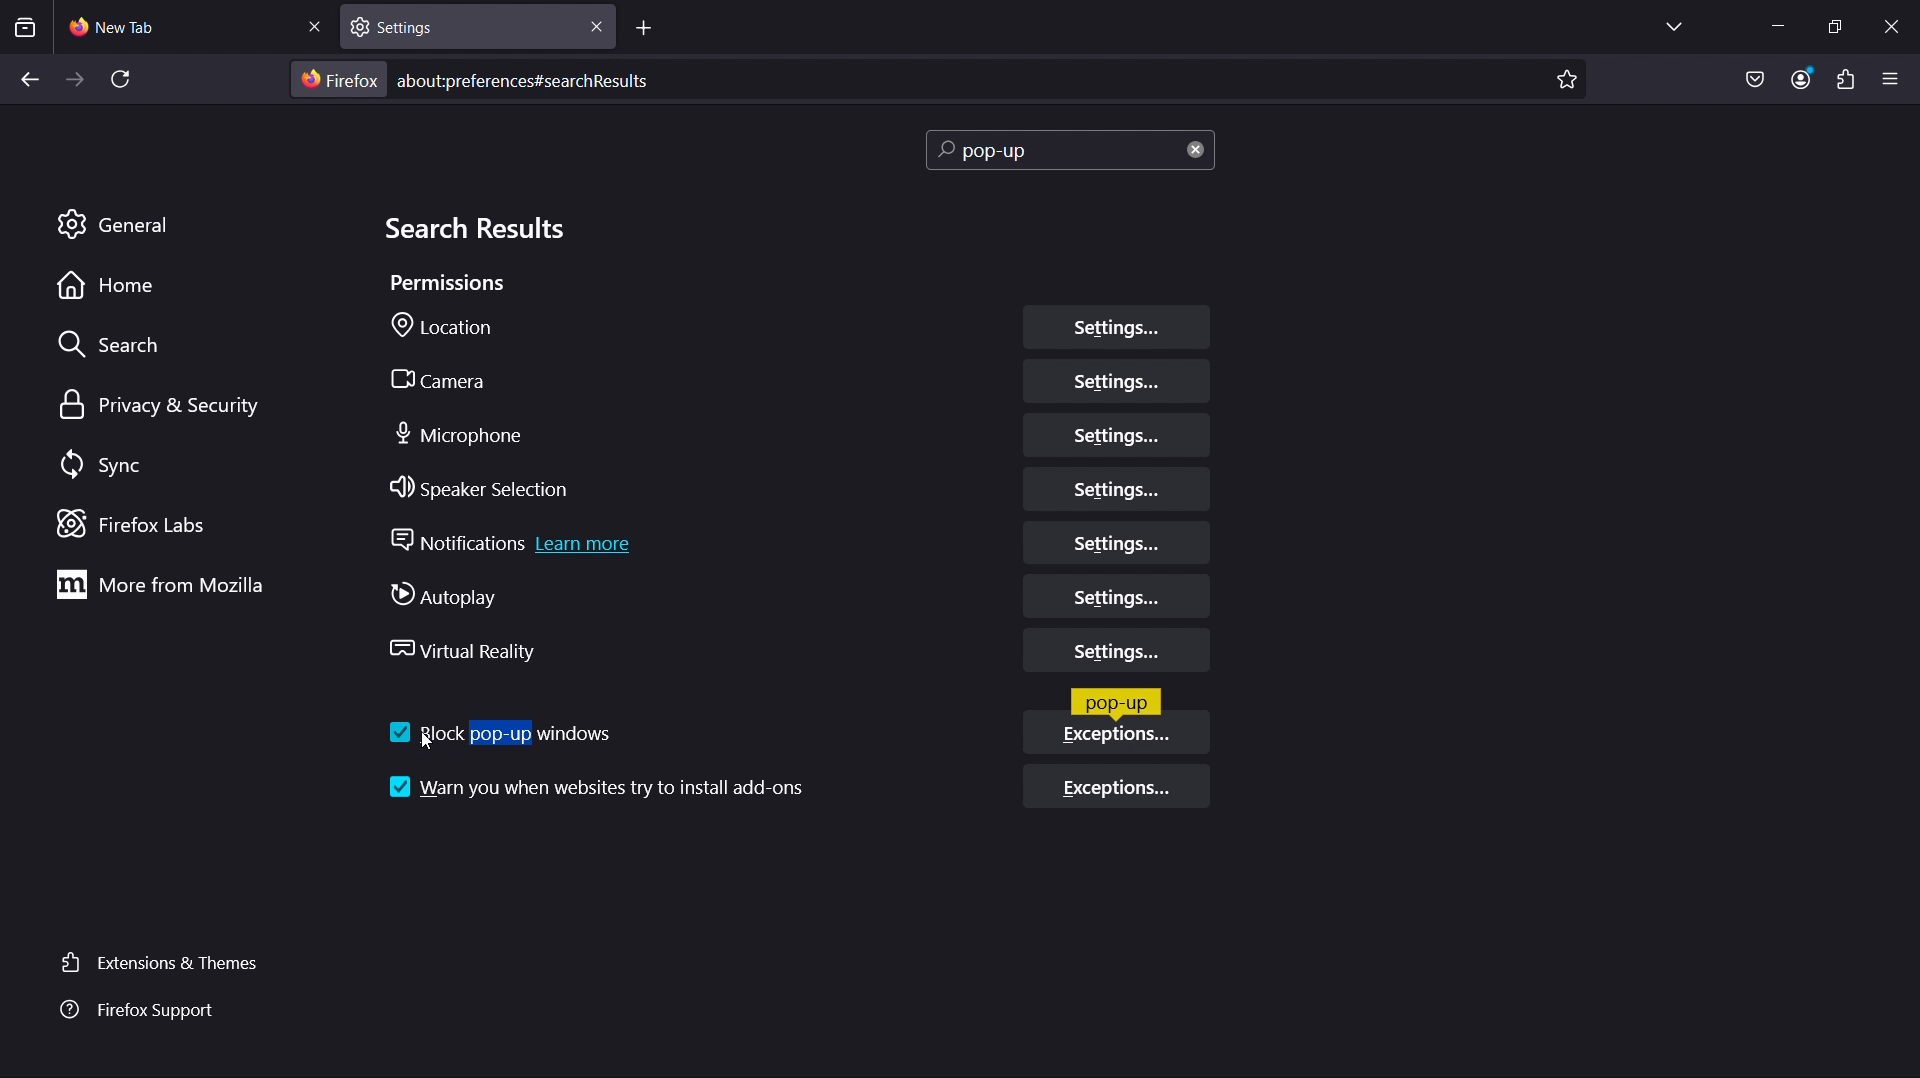 The height and width of the screenshot is (1078, 1920). I want to click on Back, so click(24, 82).